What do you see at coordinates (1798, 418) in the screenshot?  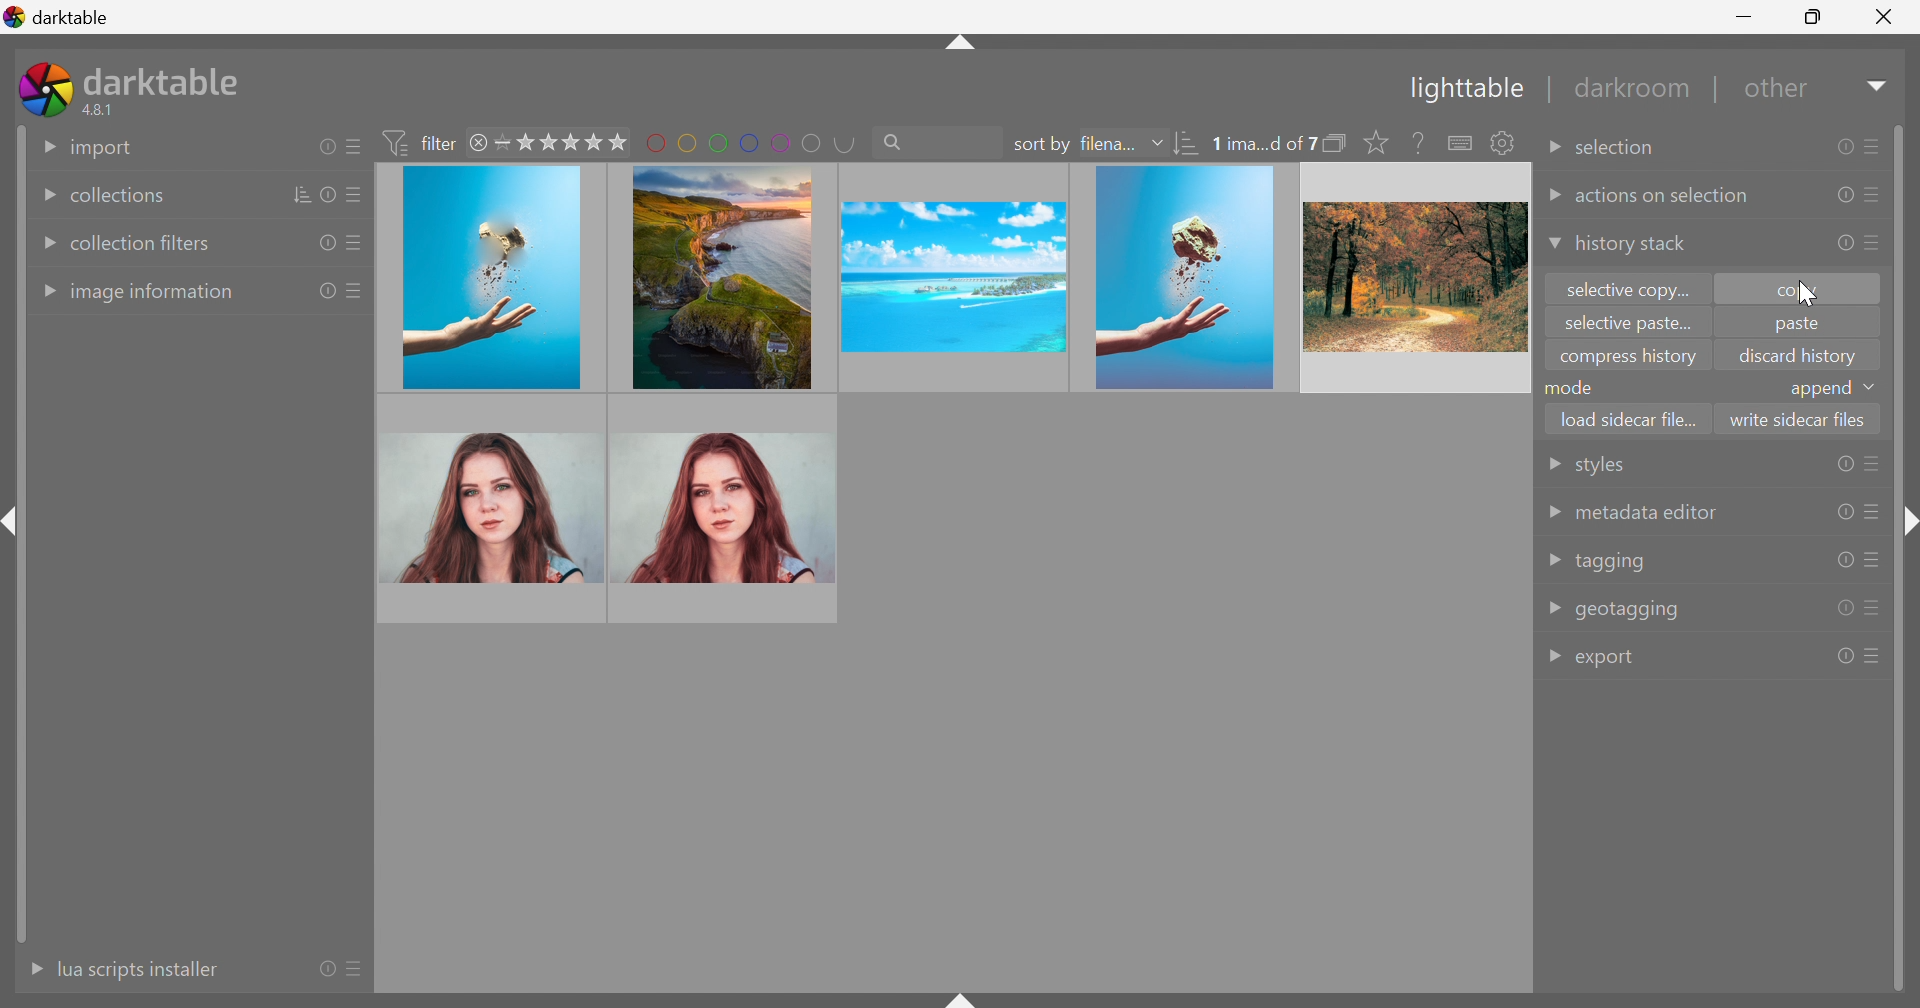 I see `write sidecar files` at bounding box center [1798, 418].